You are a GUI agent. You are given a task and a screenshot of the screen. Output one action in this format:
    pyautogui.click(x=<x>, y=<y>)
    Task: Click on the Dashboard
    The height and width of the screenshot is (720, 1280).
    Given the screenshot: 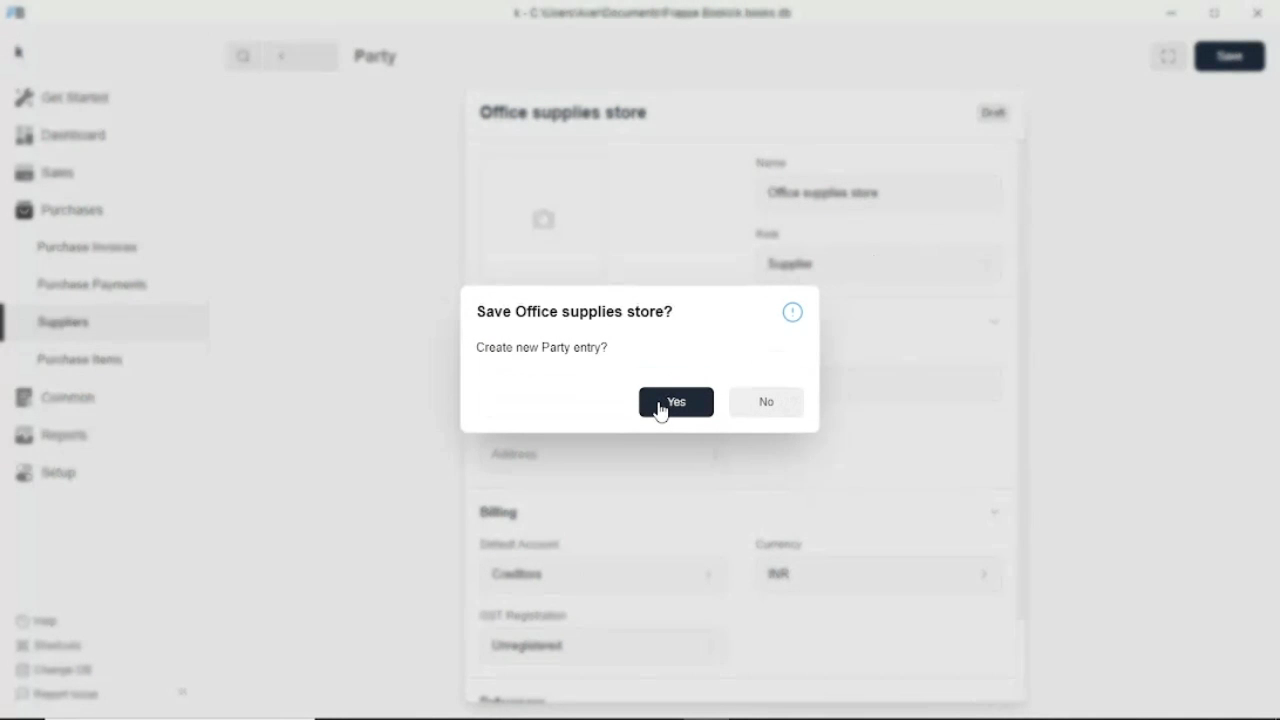 What is the action you would take?
    pyautogui.click(x=62, y=136)
    